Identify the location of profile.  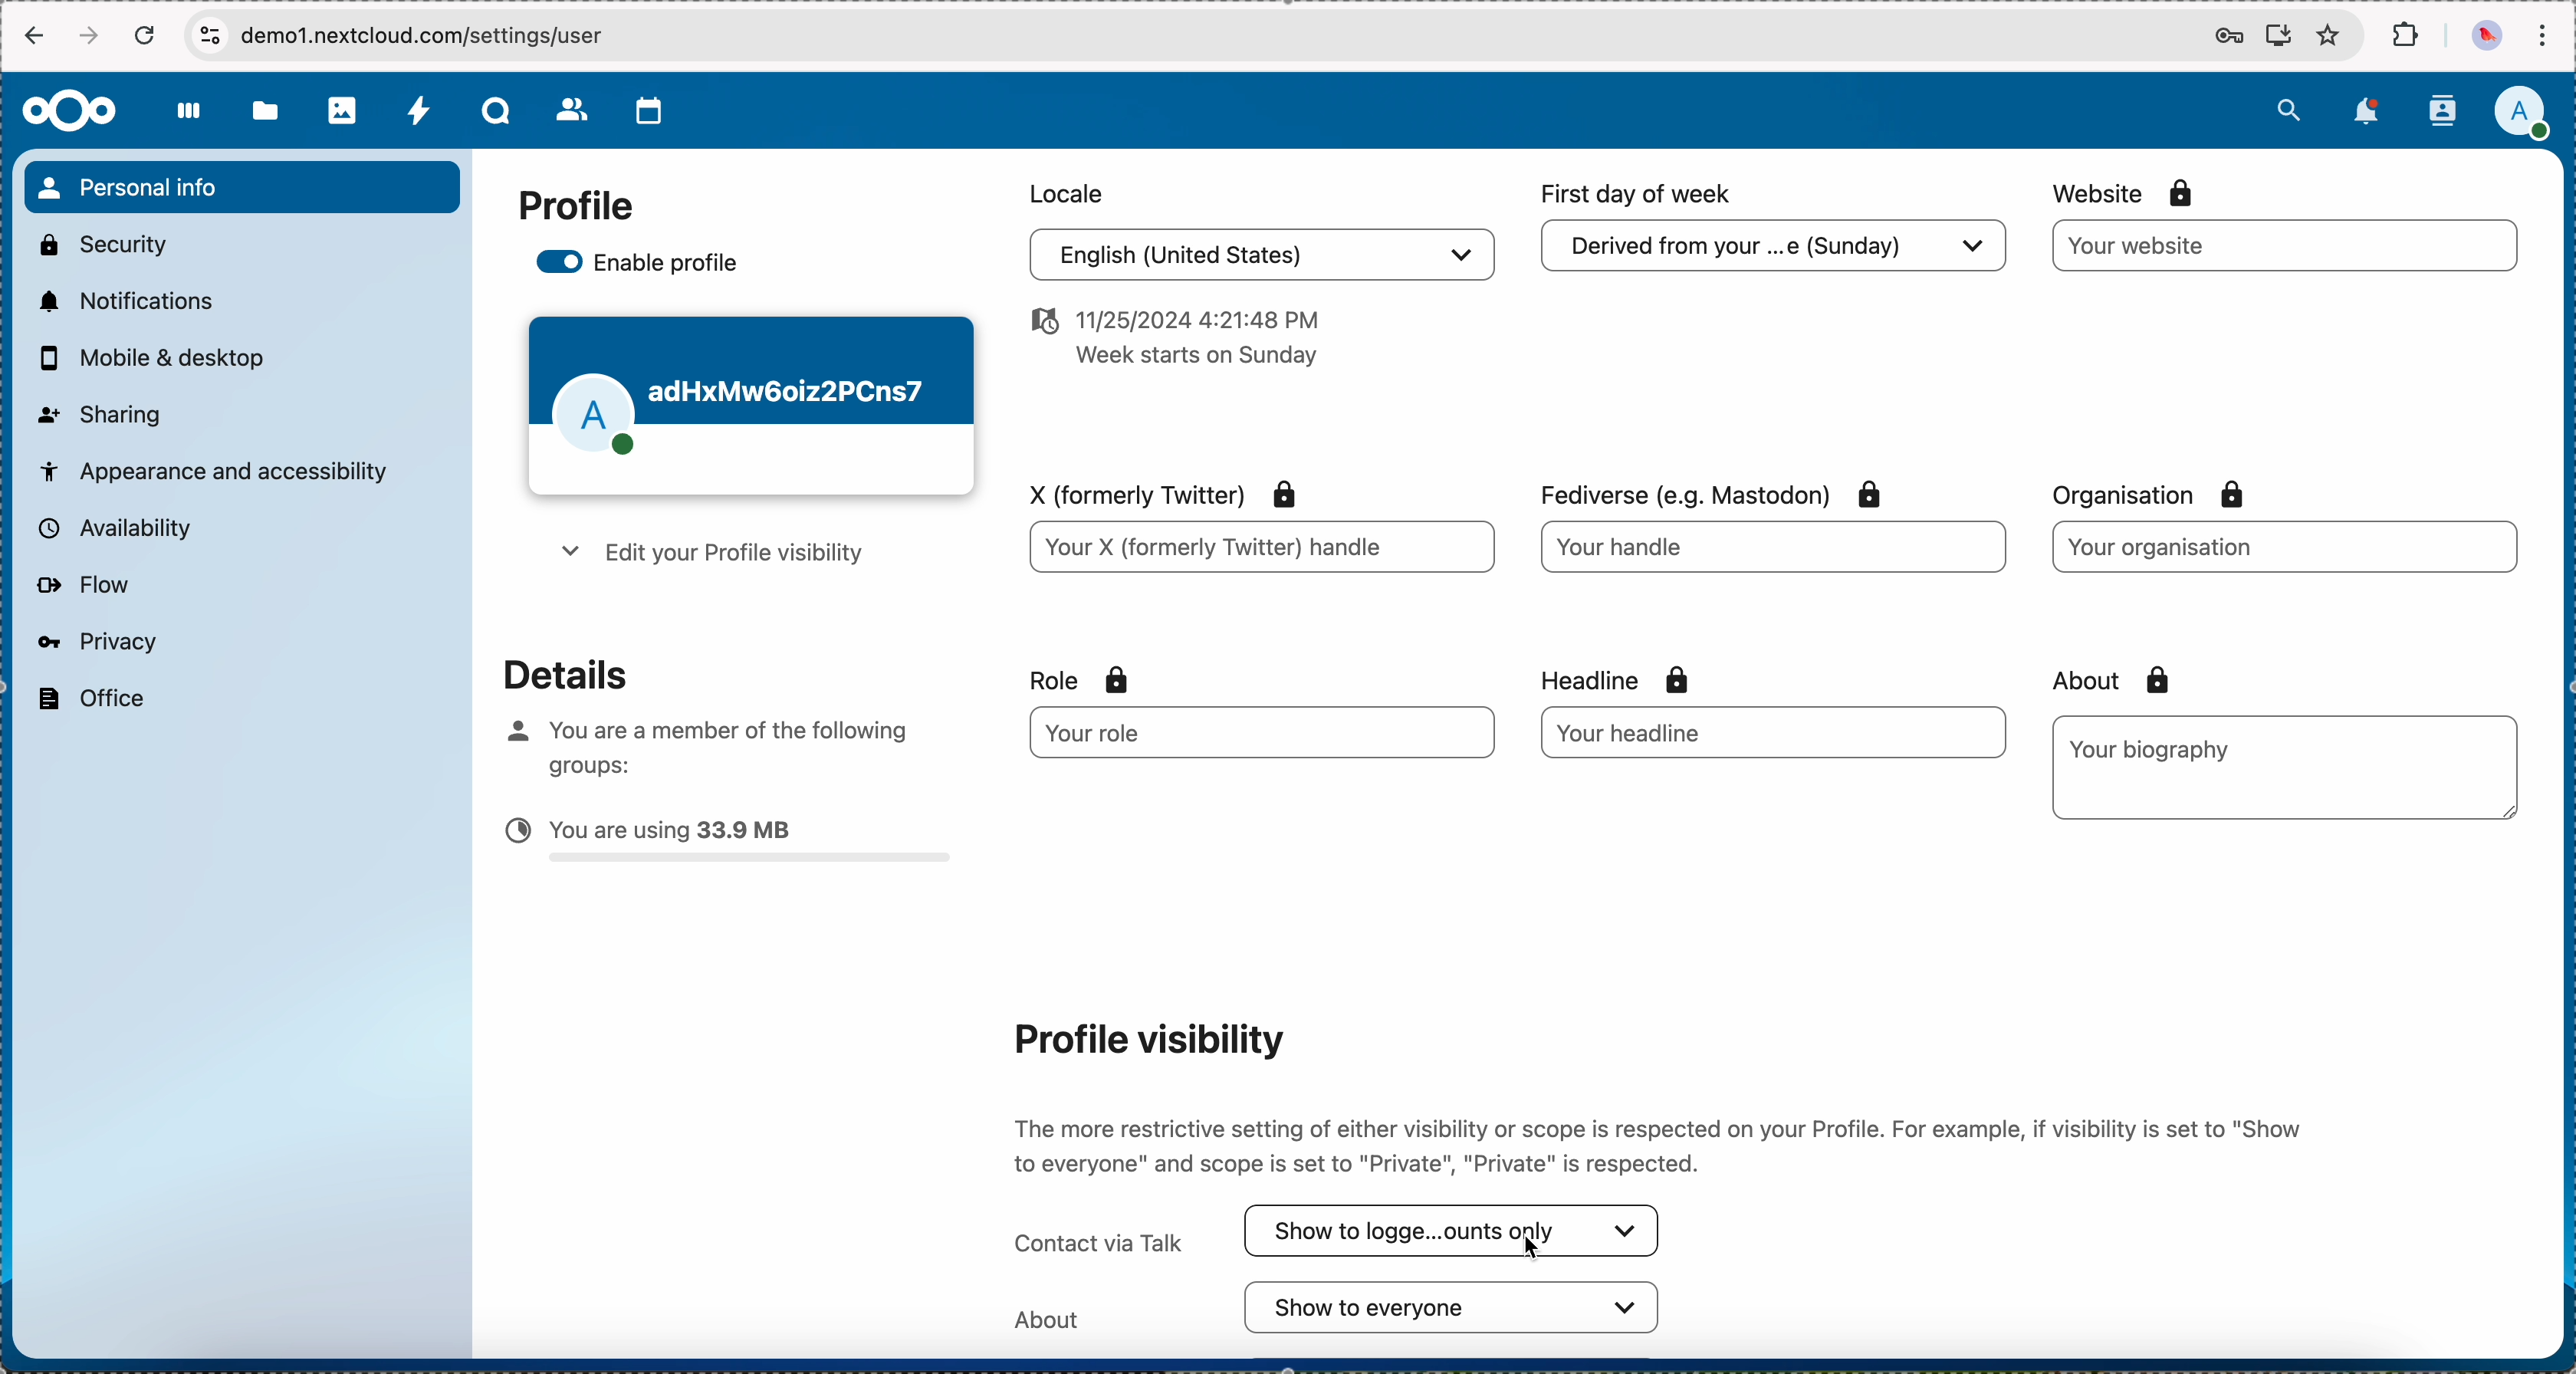
(575, 207).